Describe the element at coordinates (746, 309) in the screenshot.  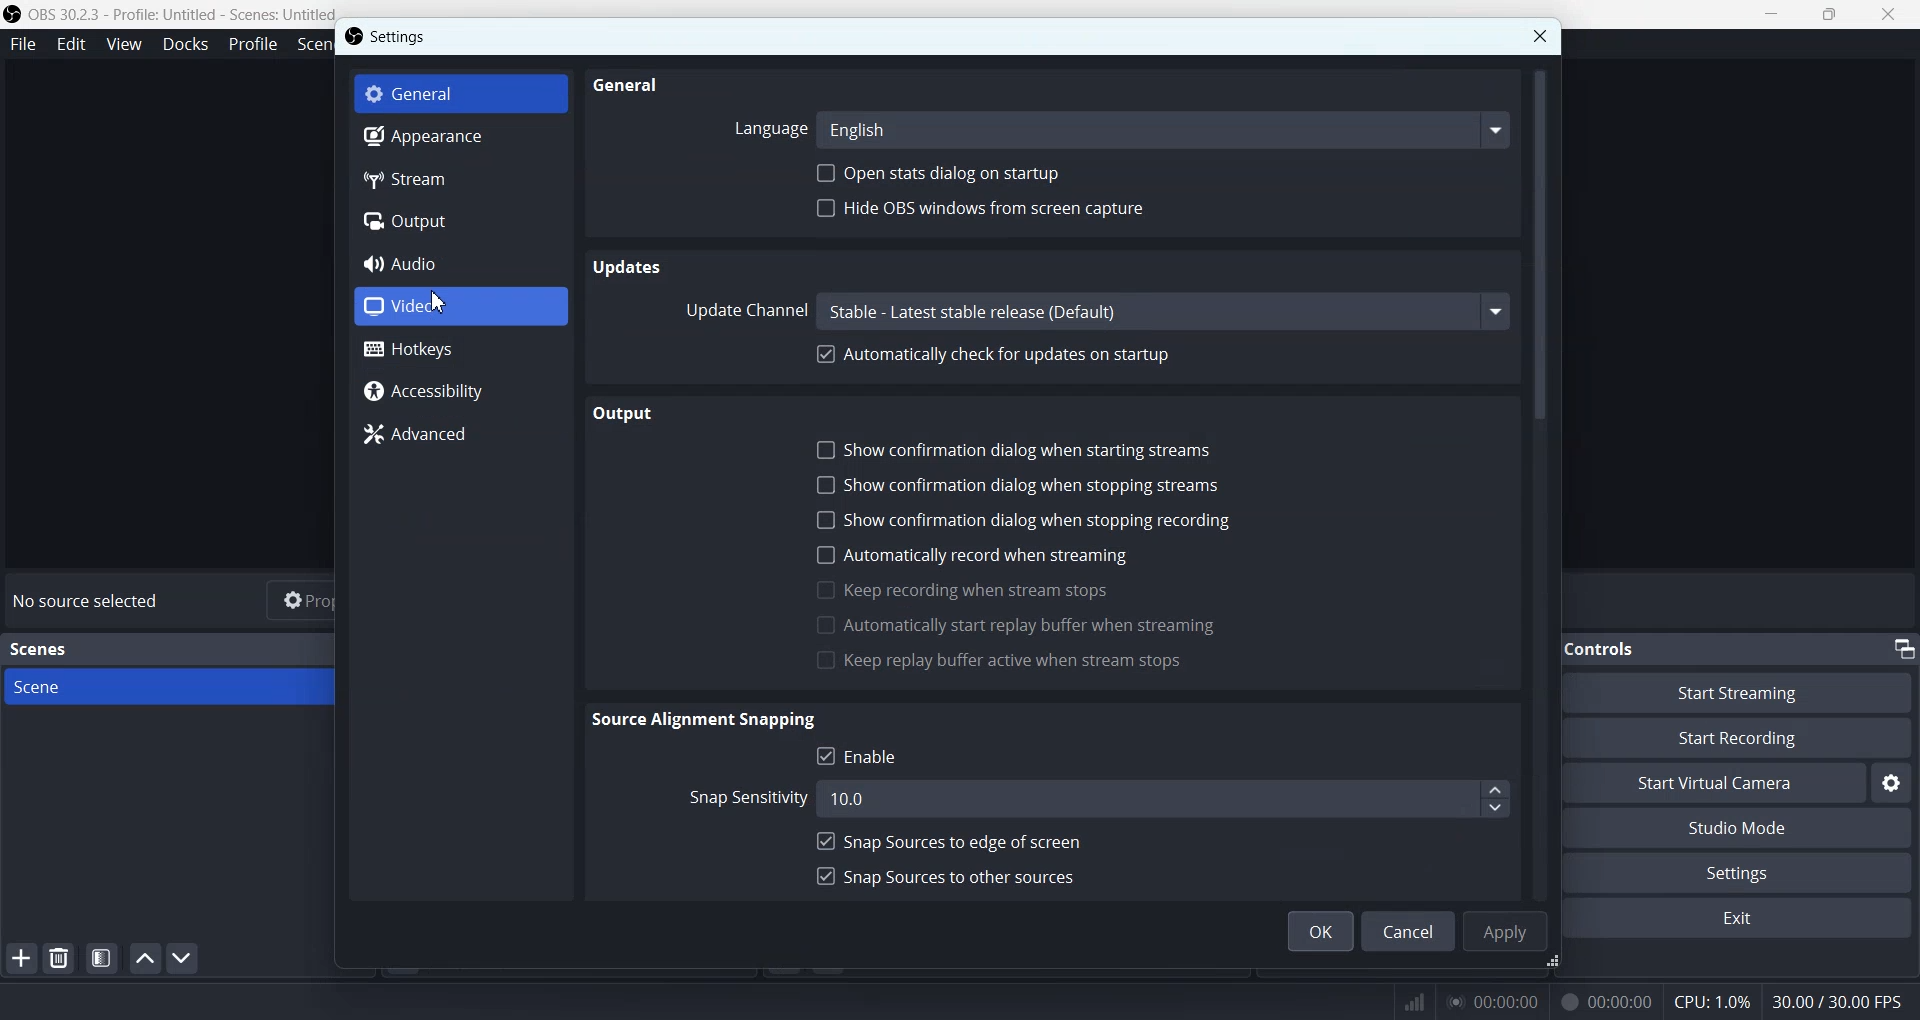
I see `Update Channel` at that location.